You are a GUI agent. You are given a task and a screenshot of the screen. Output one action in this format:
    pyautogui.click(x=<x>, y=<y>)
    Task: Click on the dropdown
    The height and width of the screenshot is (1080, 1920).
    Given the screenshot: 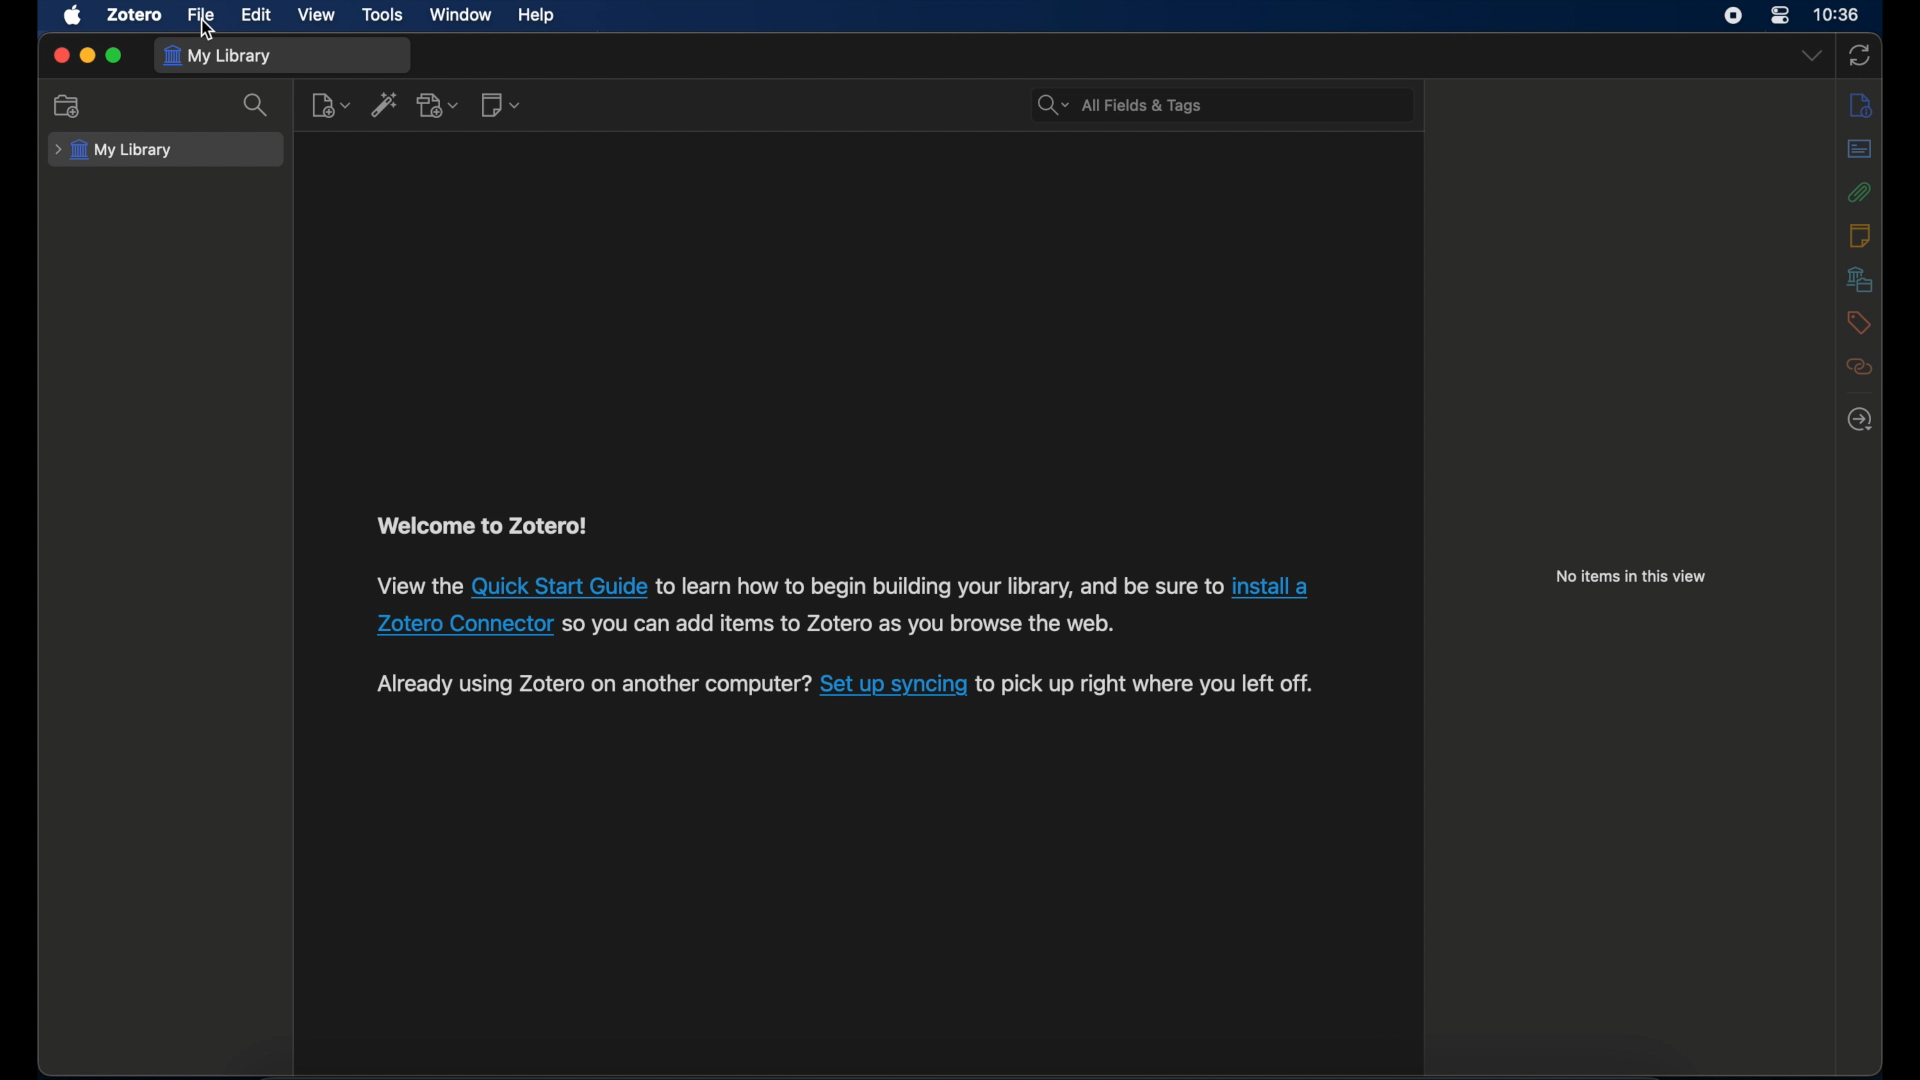 What is the action you would take?
    pyautogui.click(x=1810, y=56)
    